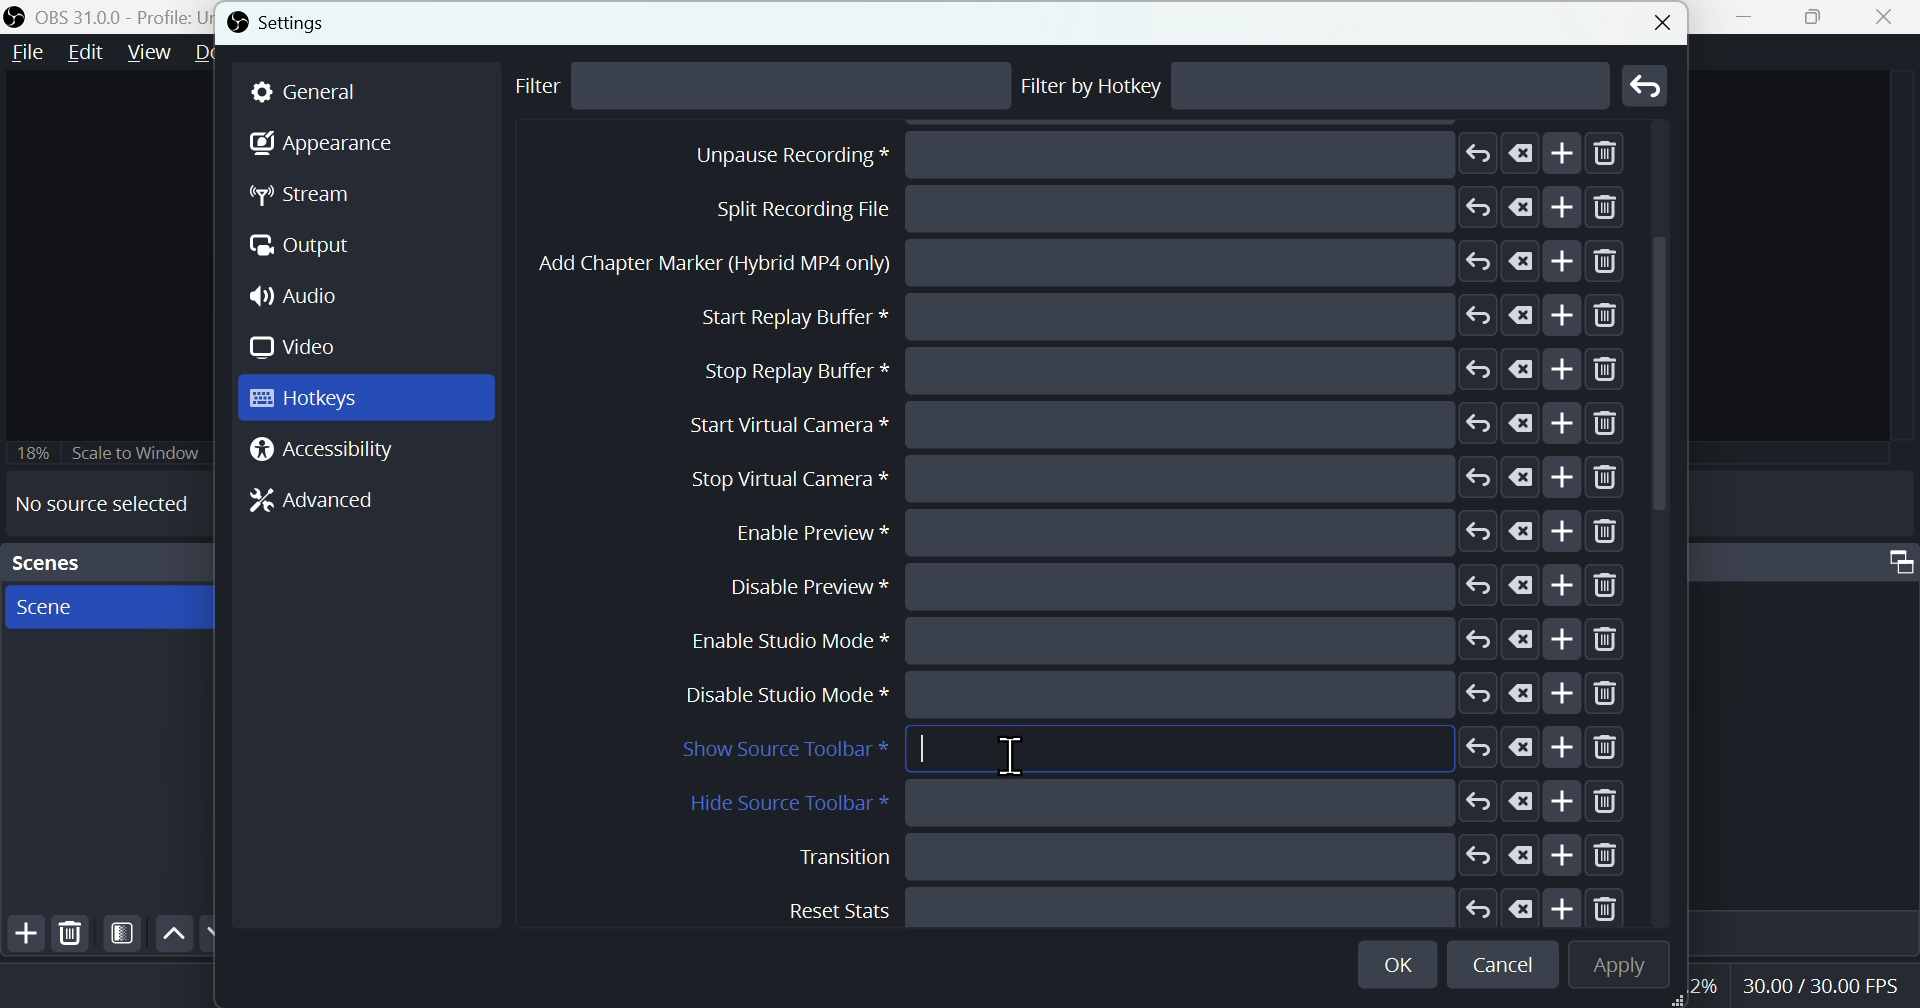 The width and height of the screenshot is (1920, 1008). What do you see at coordinates (1149, 640) in the screenshot?
I see `start virtual camera` at bounding box center [1149, 640].